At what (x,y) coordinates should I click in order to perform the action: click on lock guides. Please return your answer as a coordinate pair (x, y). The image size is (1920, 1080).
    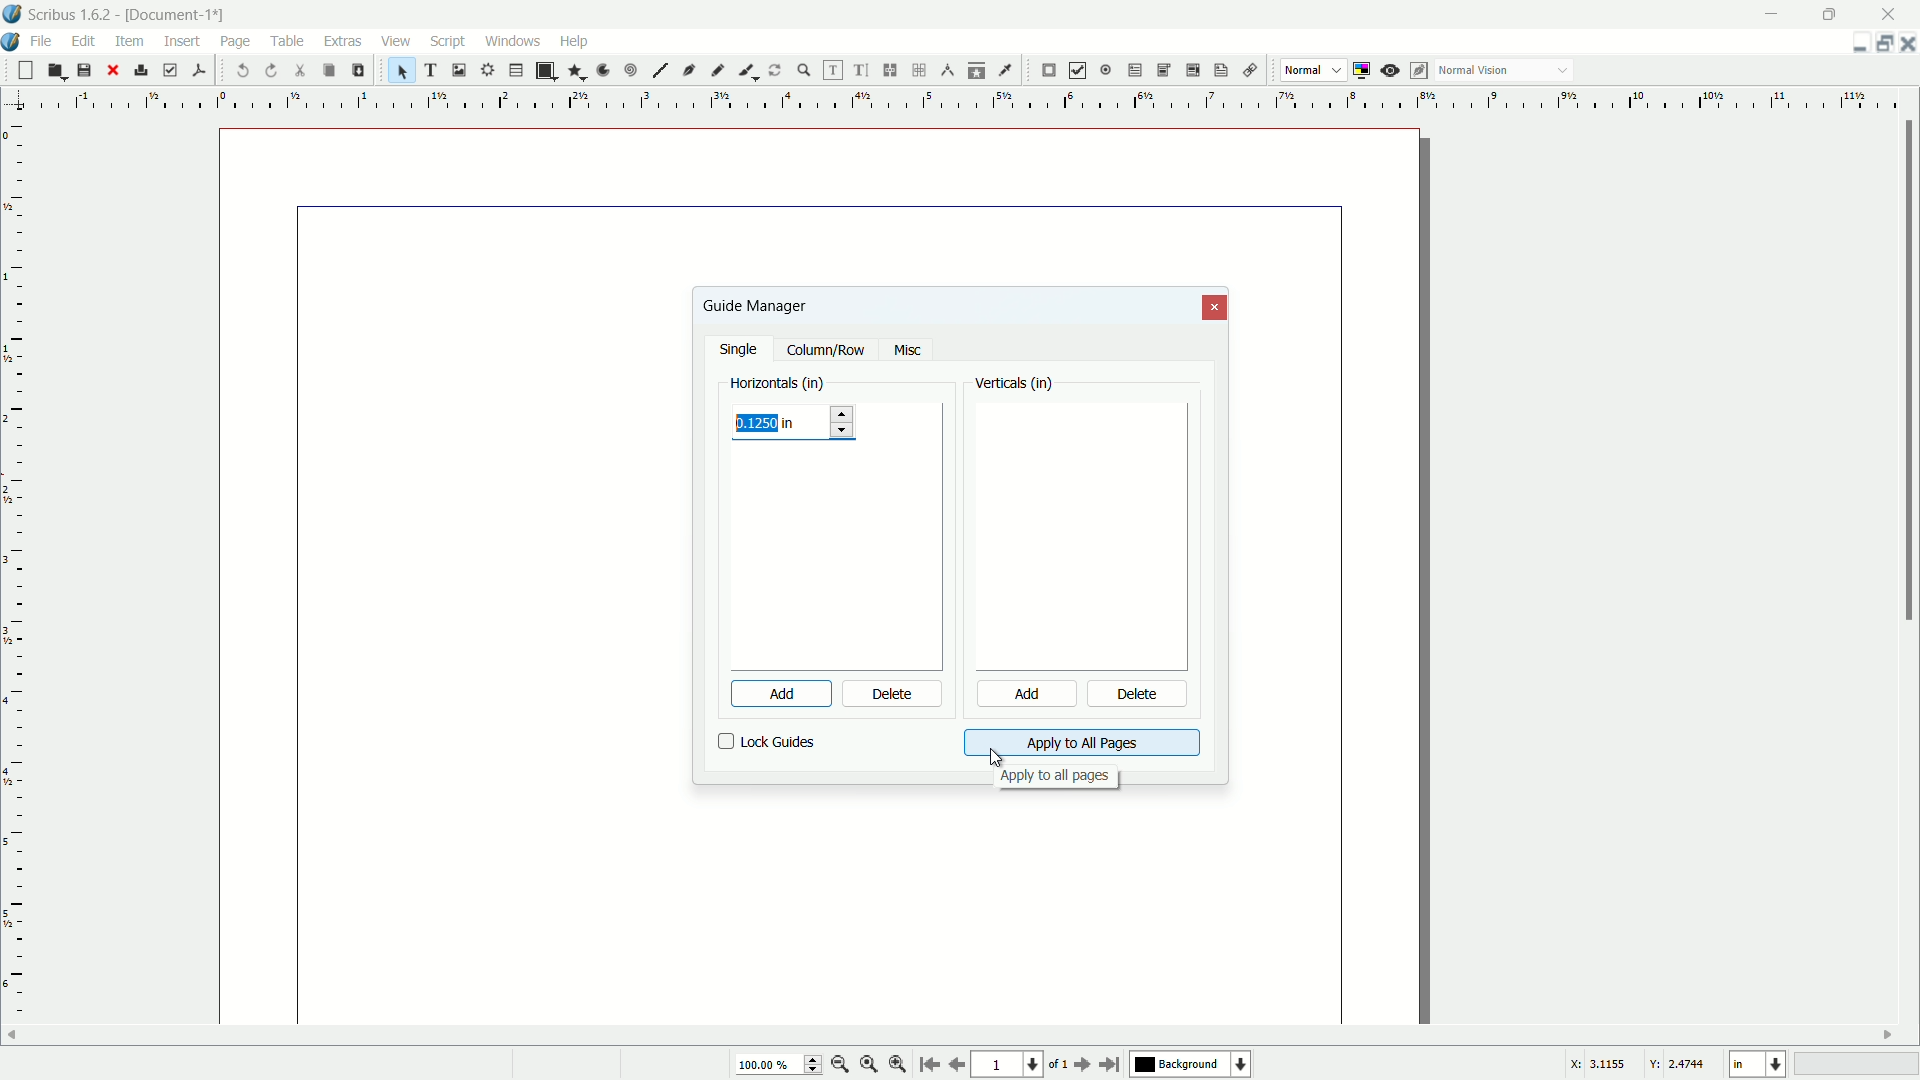
    Looking at the image, I should click on (767, 742).